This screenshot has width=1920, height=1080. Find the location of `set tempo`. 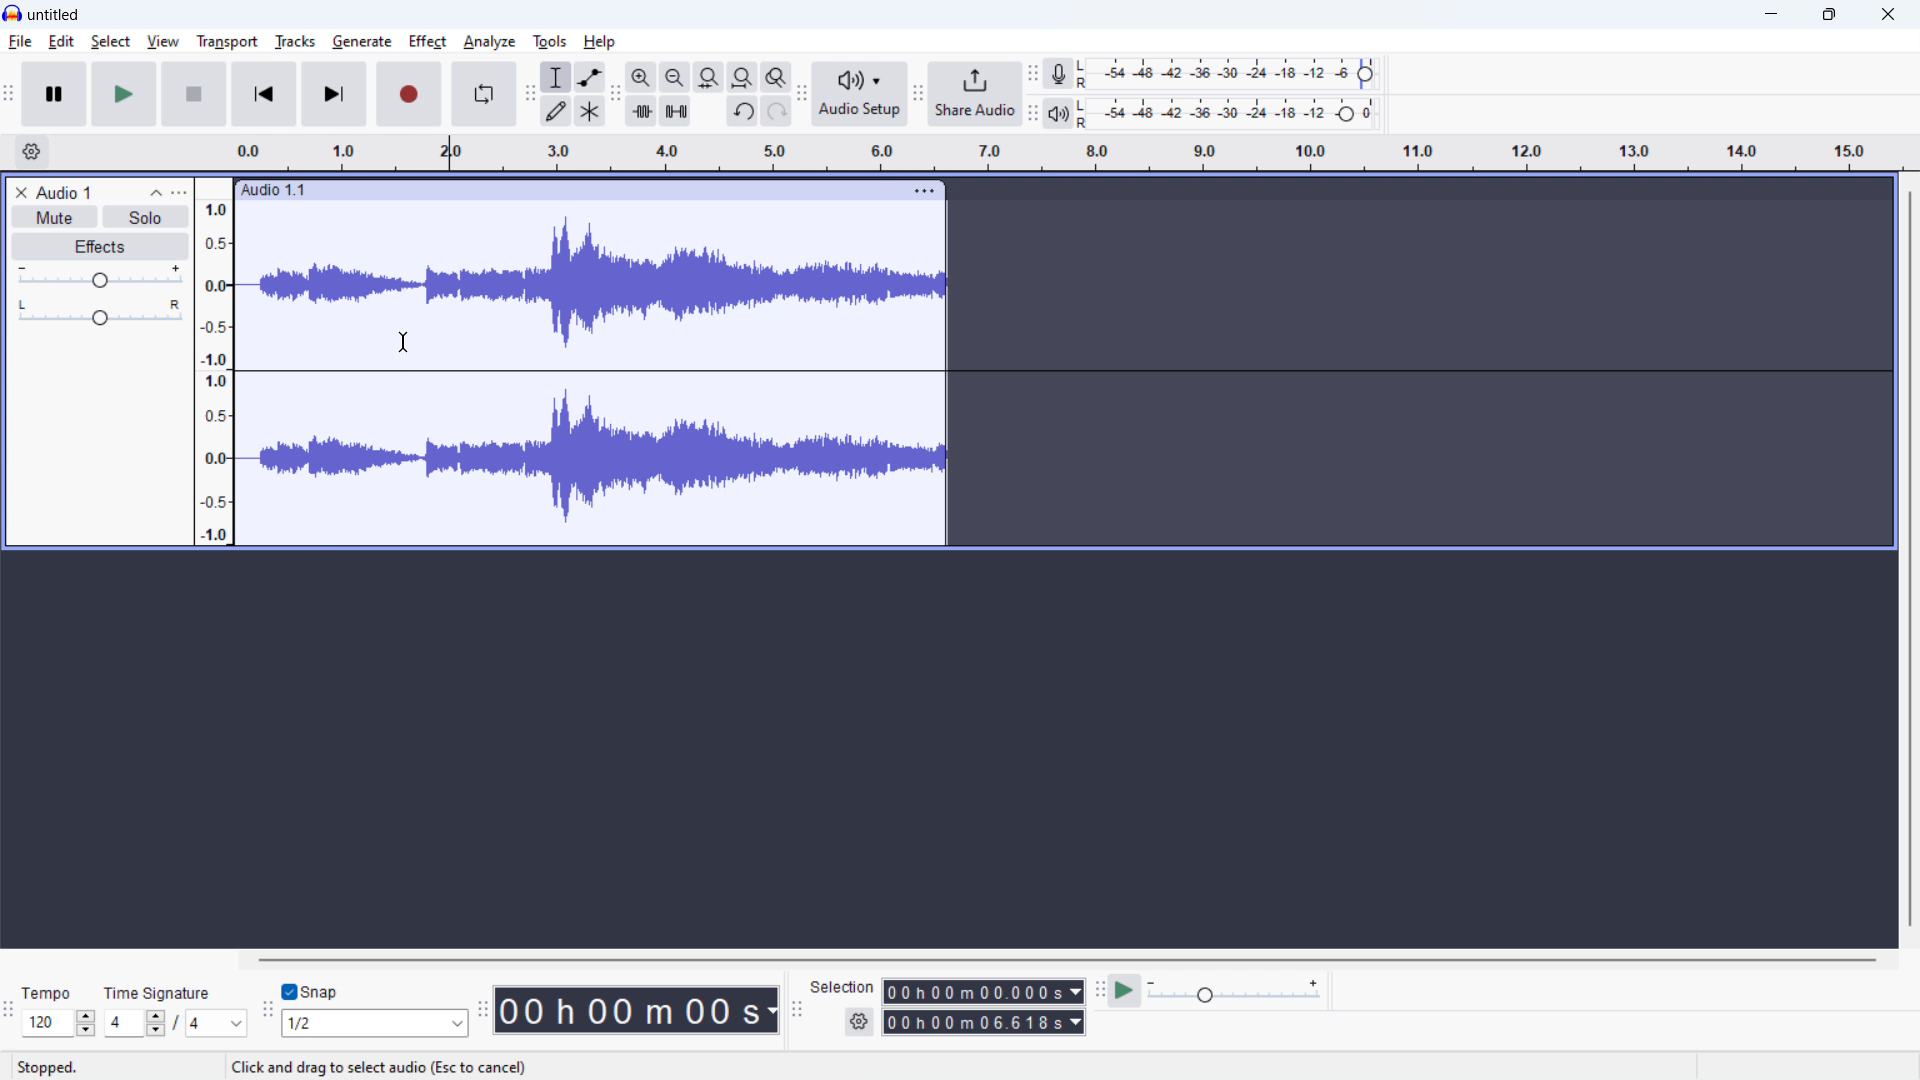

set tempo is located at coordinates (58, 1024).